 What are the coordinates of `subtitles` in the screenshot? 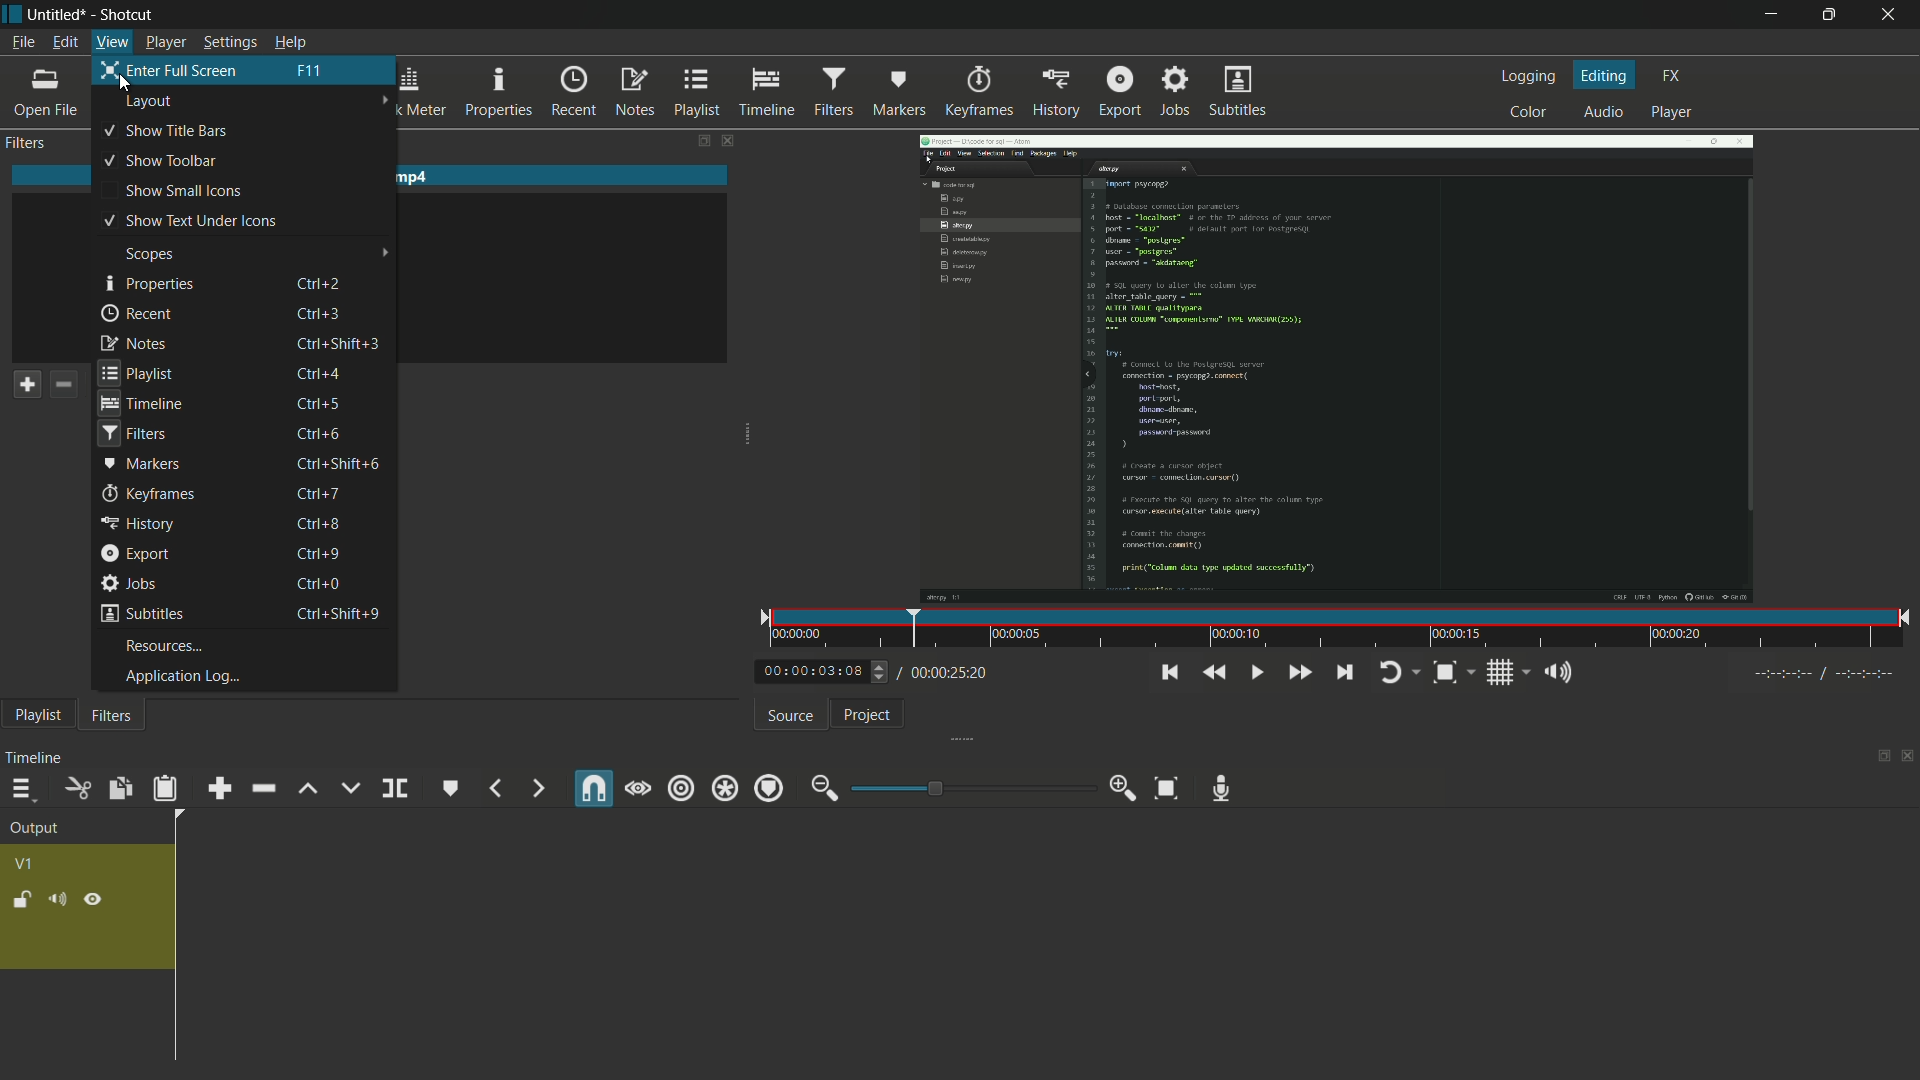 It's located at (1238, 90).